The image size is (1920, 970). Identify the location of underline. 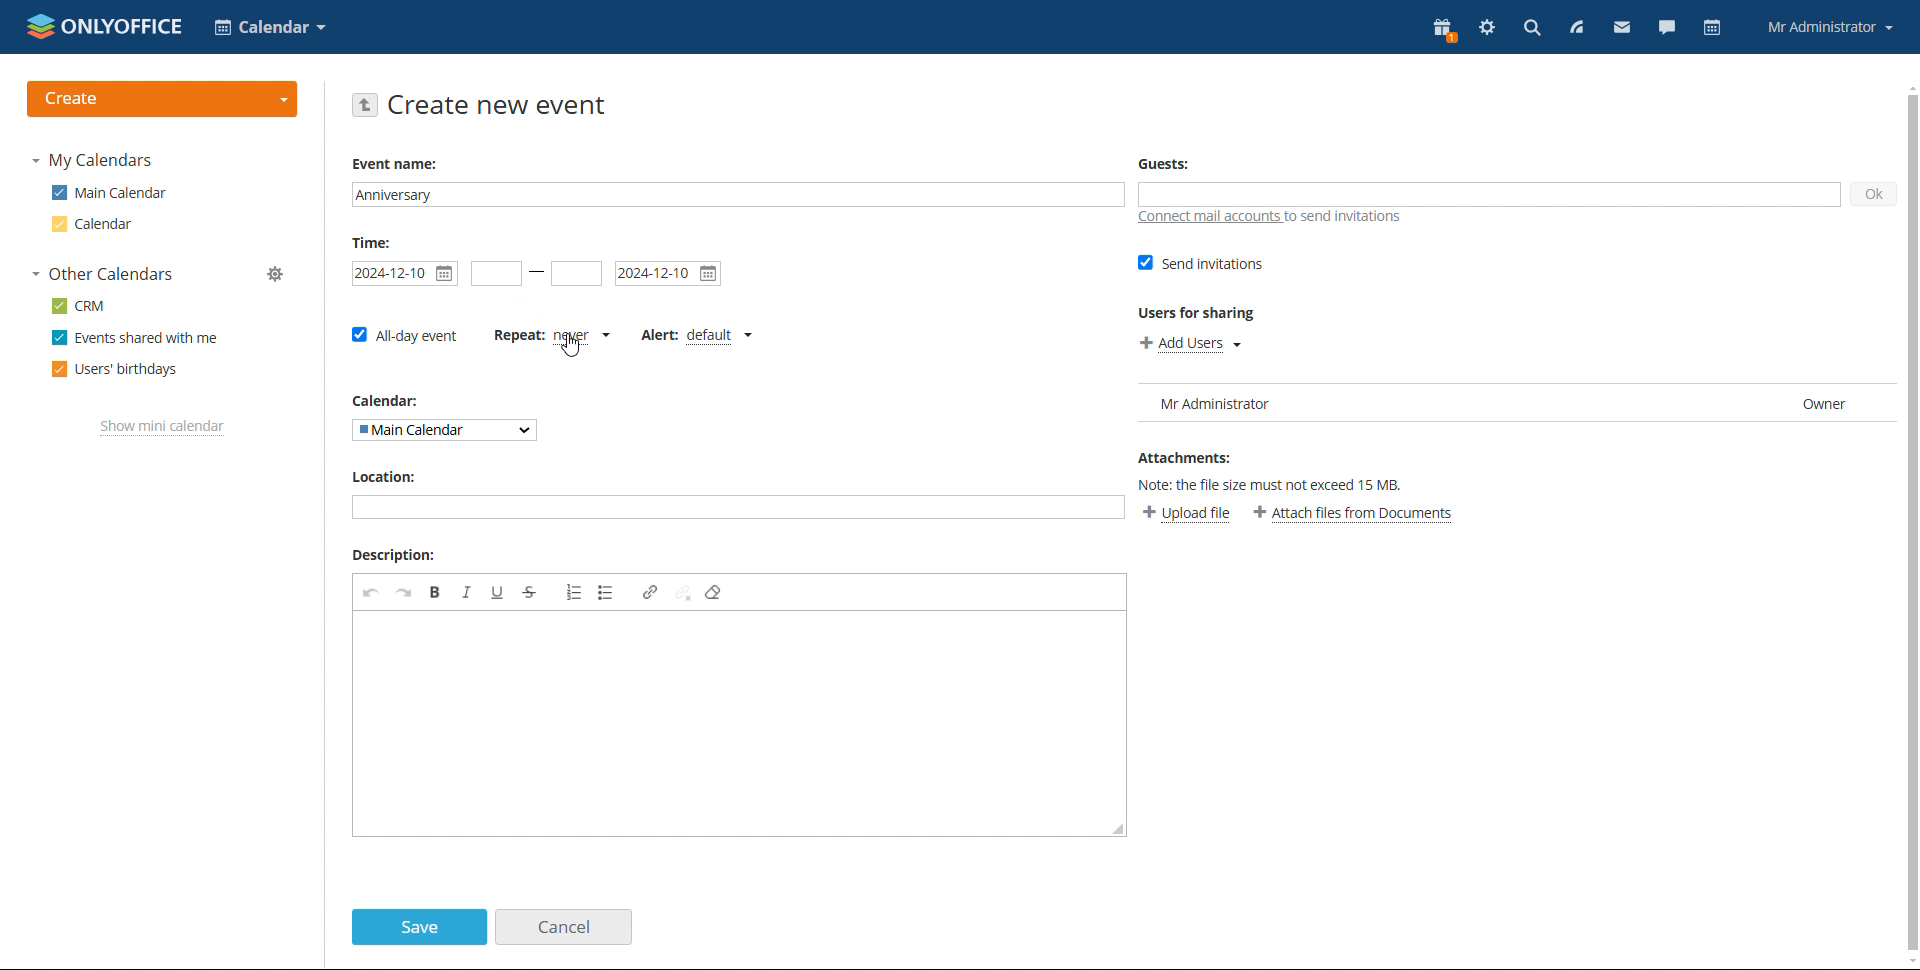
(497, 592).